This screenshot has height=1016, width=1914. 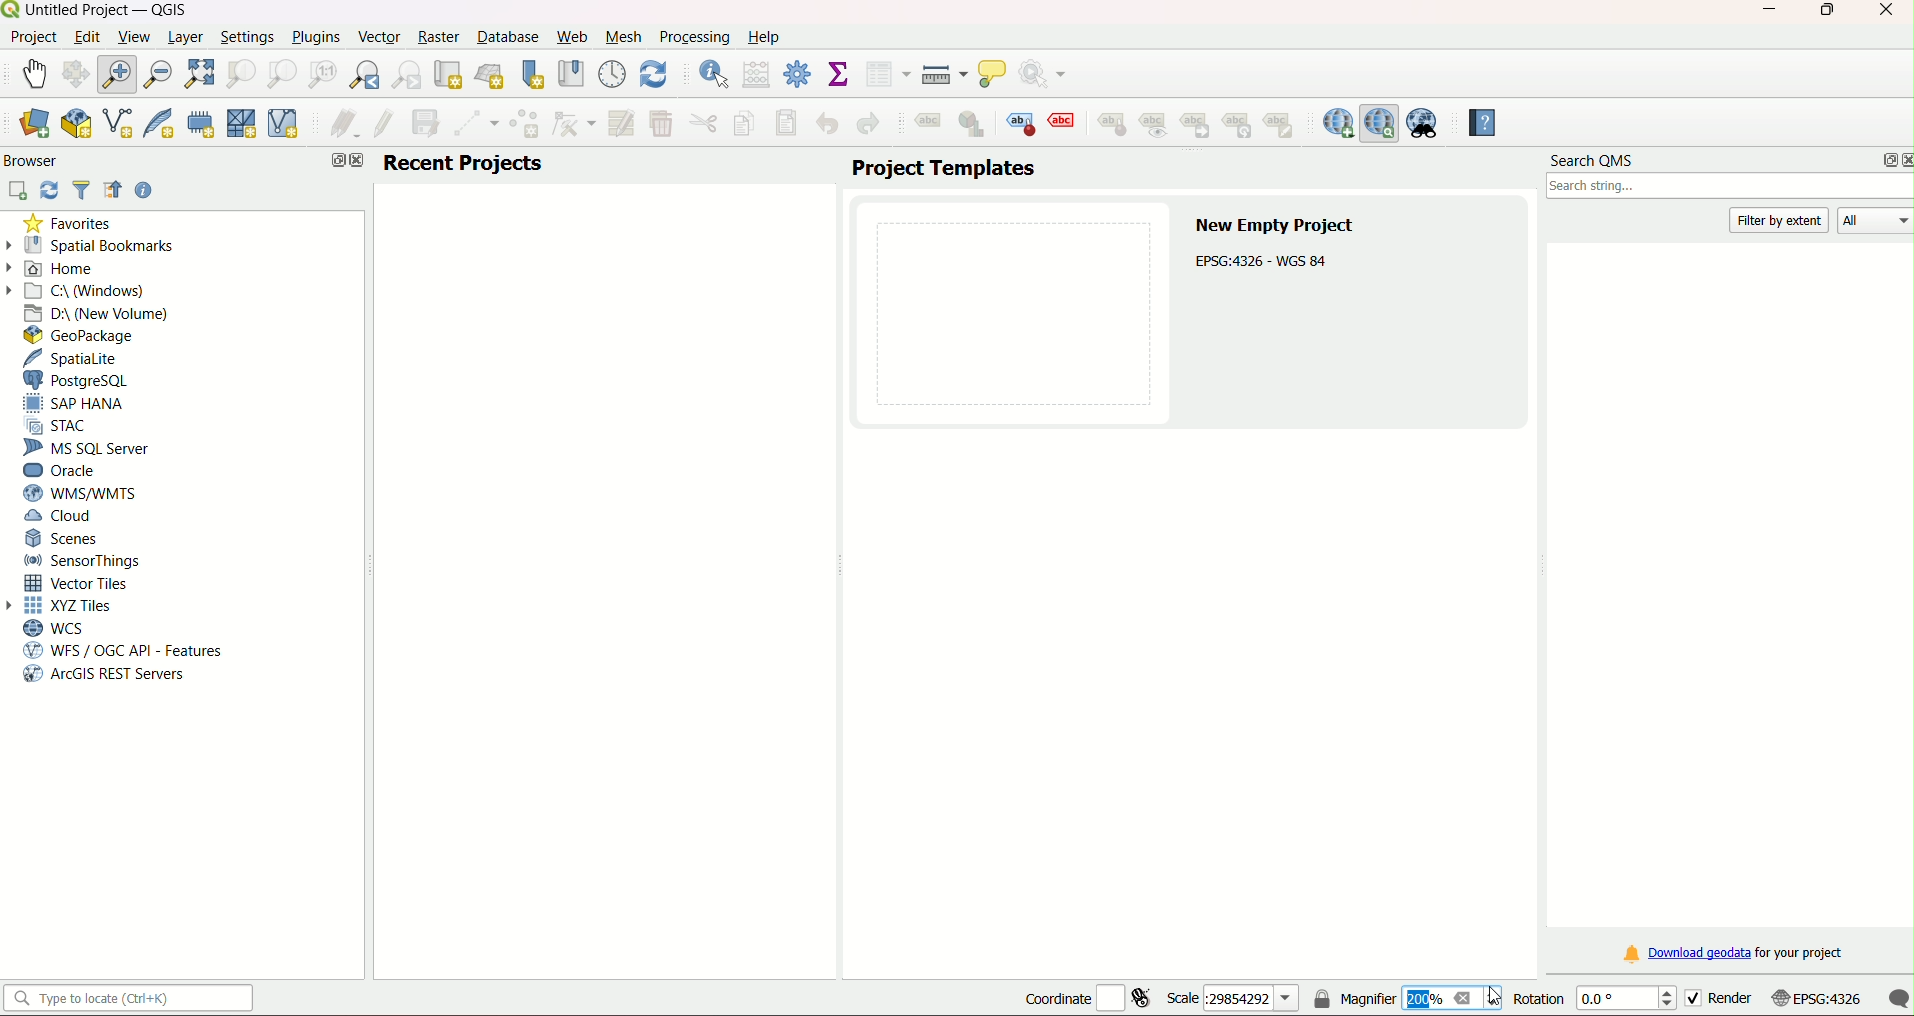 What do you see at coordinates (1230, 999) in the screenshot?
I see `scale` at bounding box center [1230, 999].